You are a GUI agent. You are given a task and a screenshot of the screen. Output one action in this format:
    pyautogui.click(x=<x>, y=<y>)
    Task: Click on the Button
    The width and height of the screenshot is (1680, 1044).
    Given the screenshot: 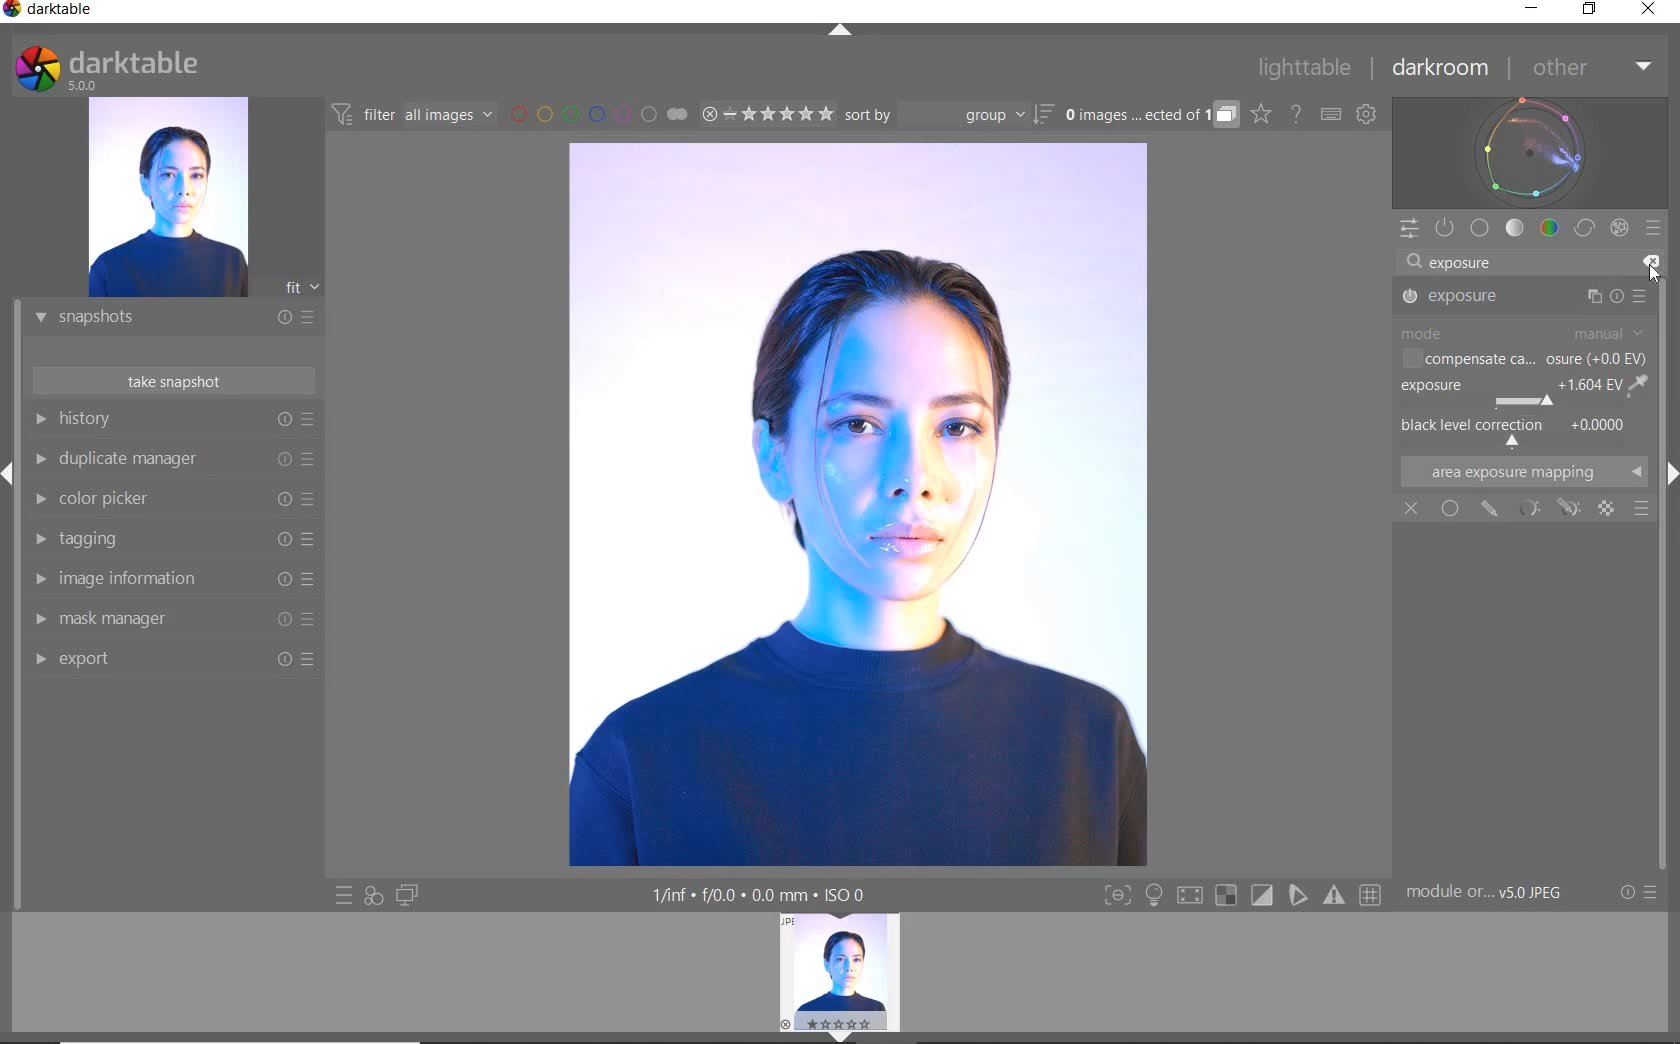 What is the action you would take?
    pyautogui.click(x=1226, y=896)
    